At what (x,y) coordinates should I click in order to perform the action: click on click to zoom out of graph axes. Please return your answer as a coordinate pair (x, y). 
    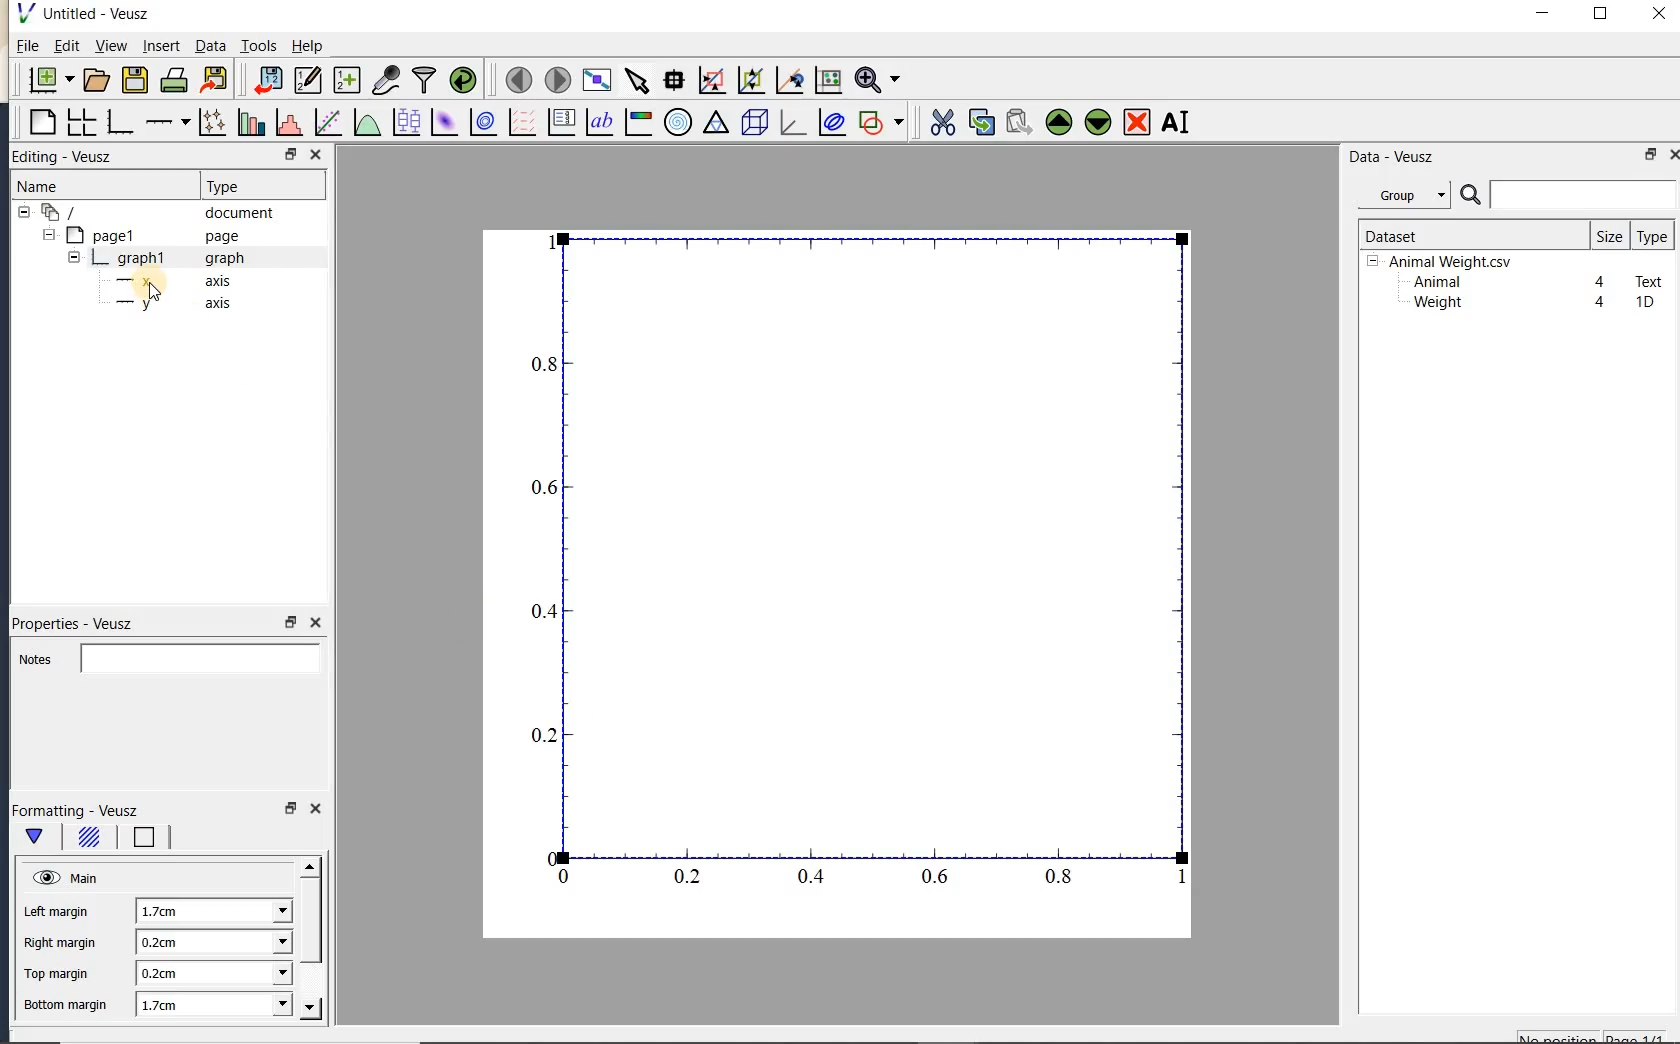
    Looking at the image, I should click on (752, 79).